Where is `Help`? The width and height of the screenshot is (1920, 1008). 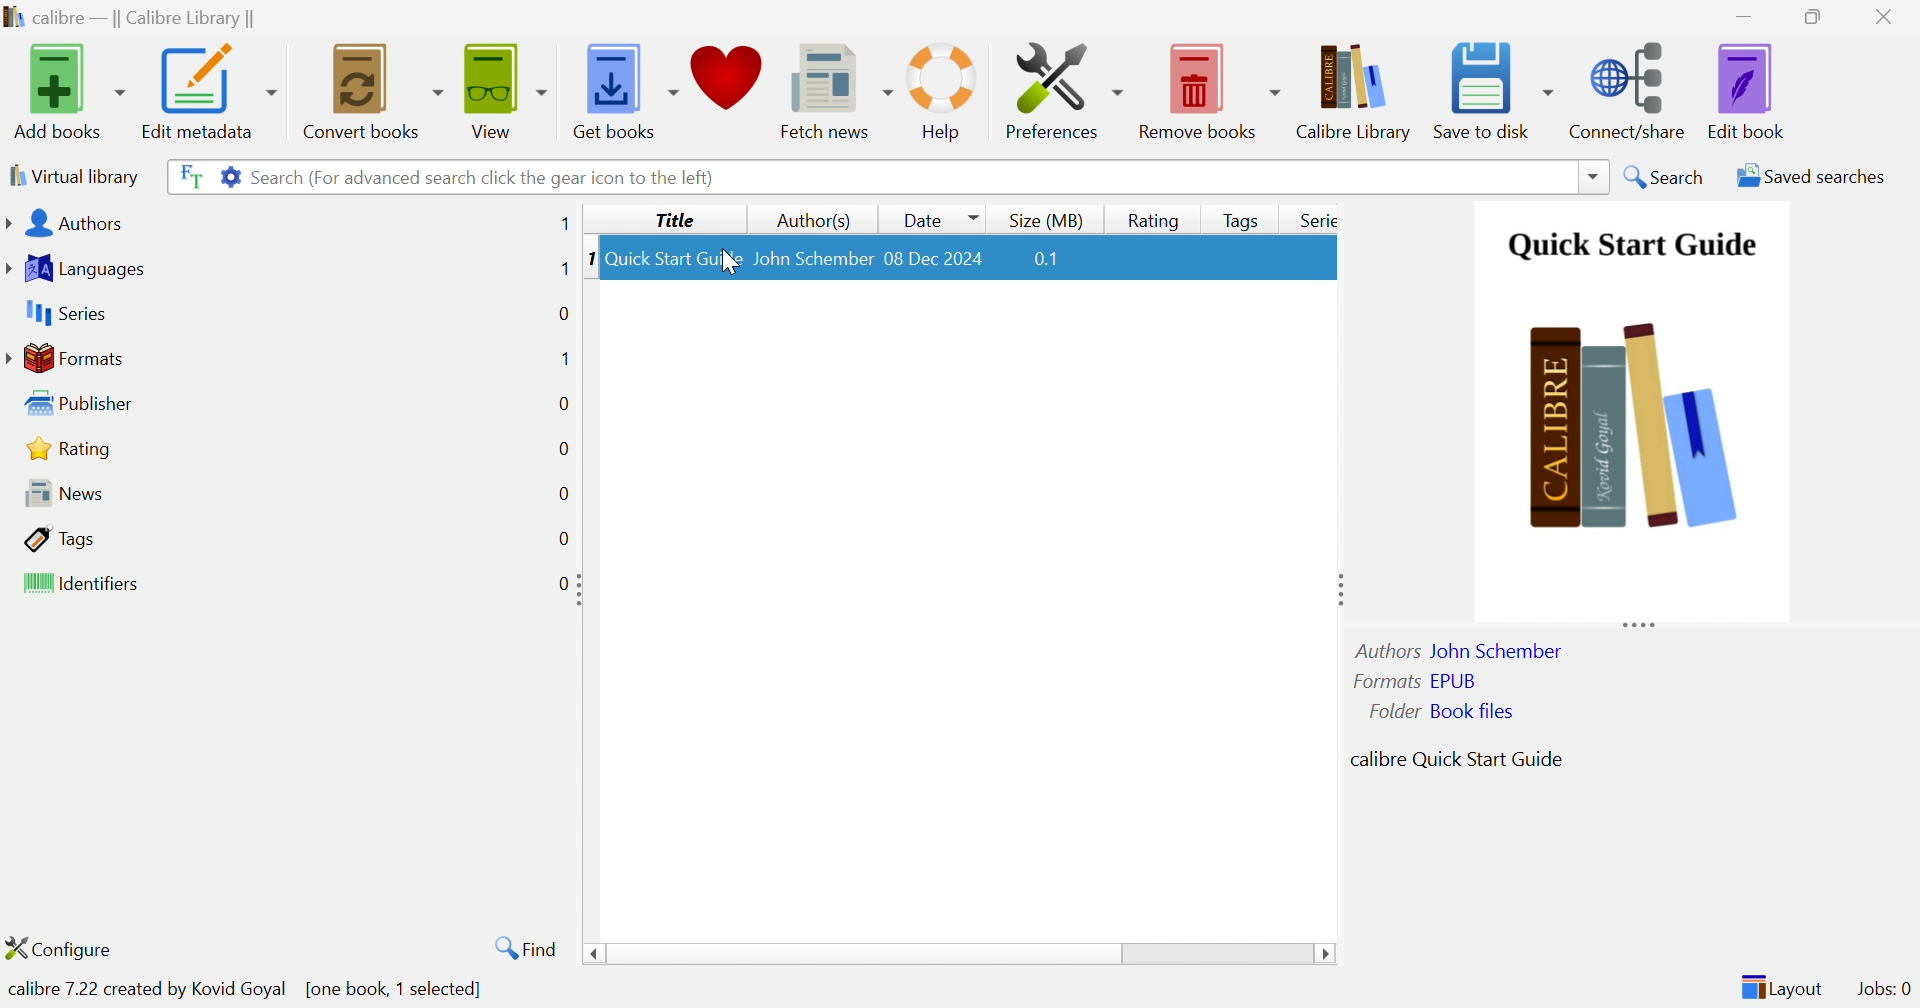 Help is located at coordinates (946, 91).